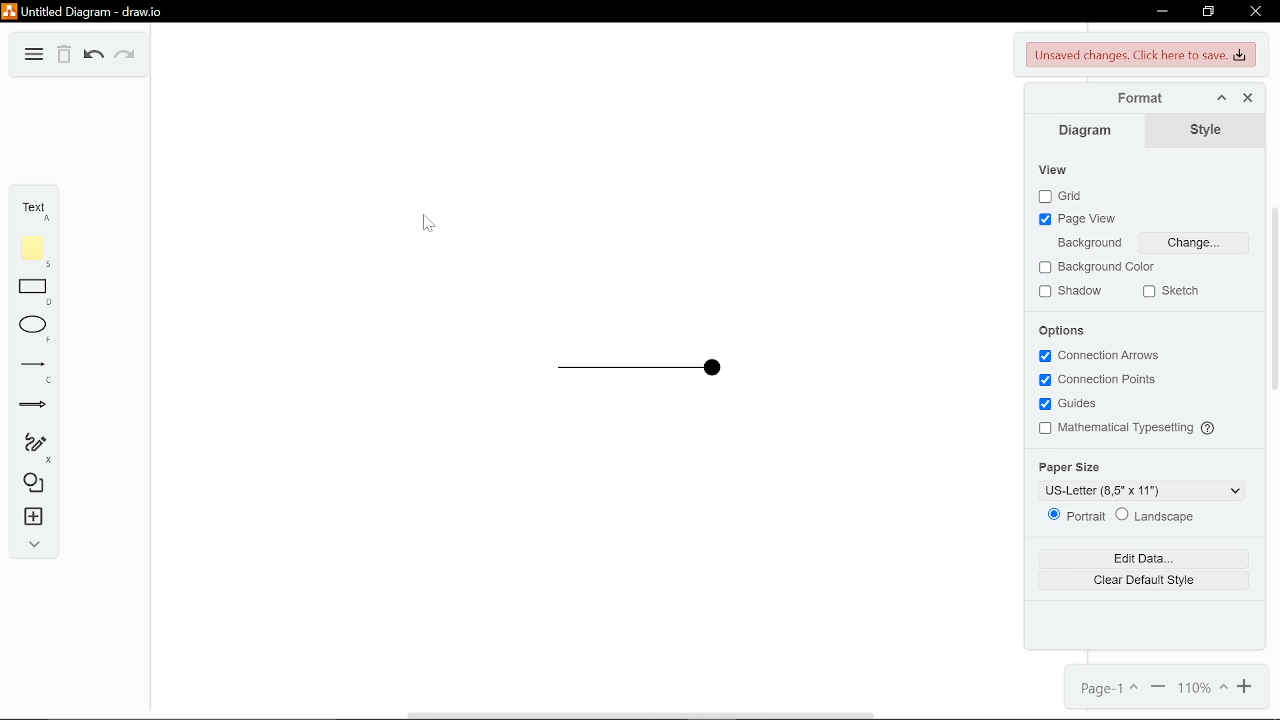 This screenshot has width=1280, height=720. Describe the element at coordinates (1071, 405) in the screenshot. I see `Guides` at that location.